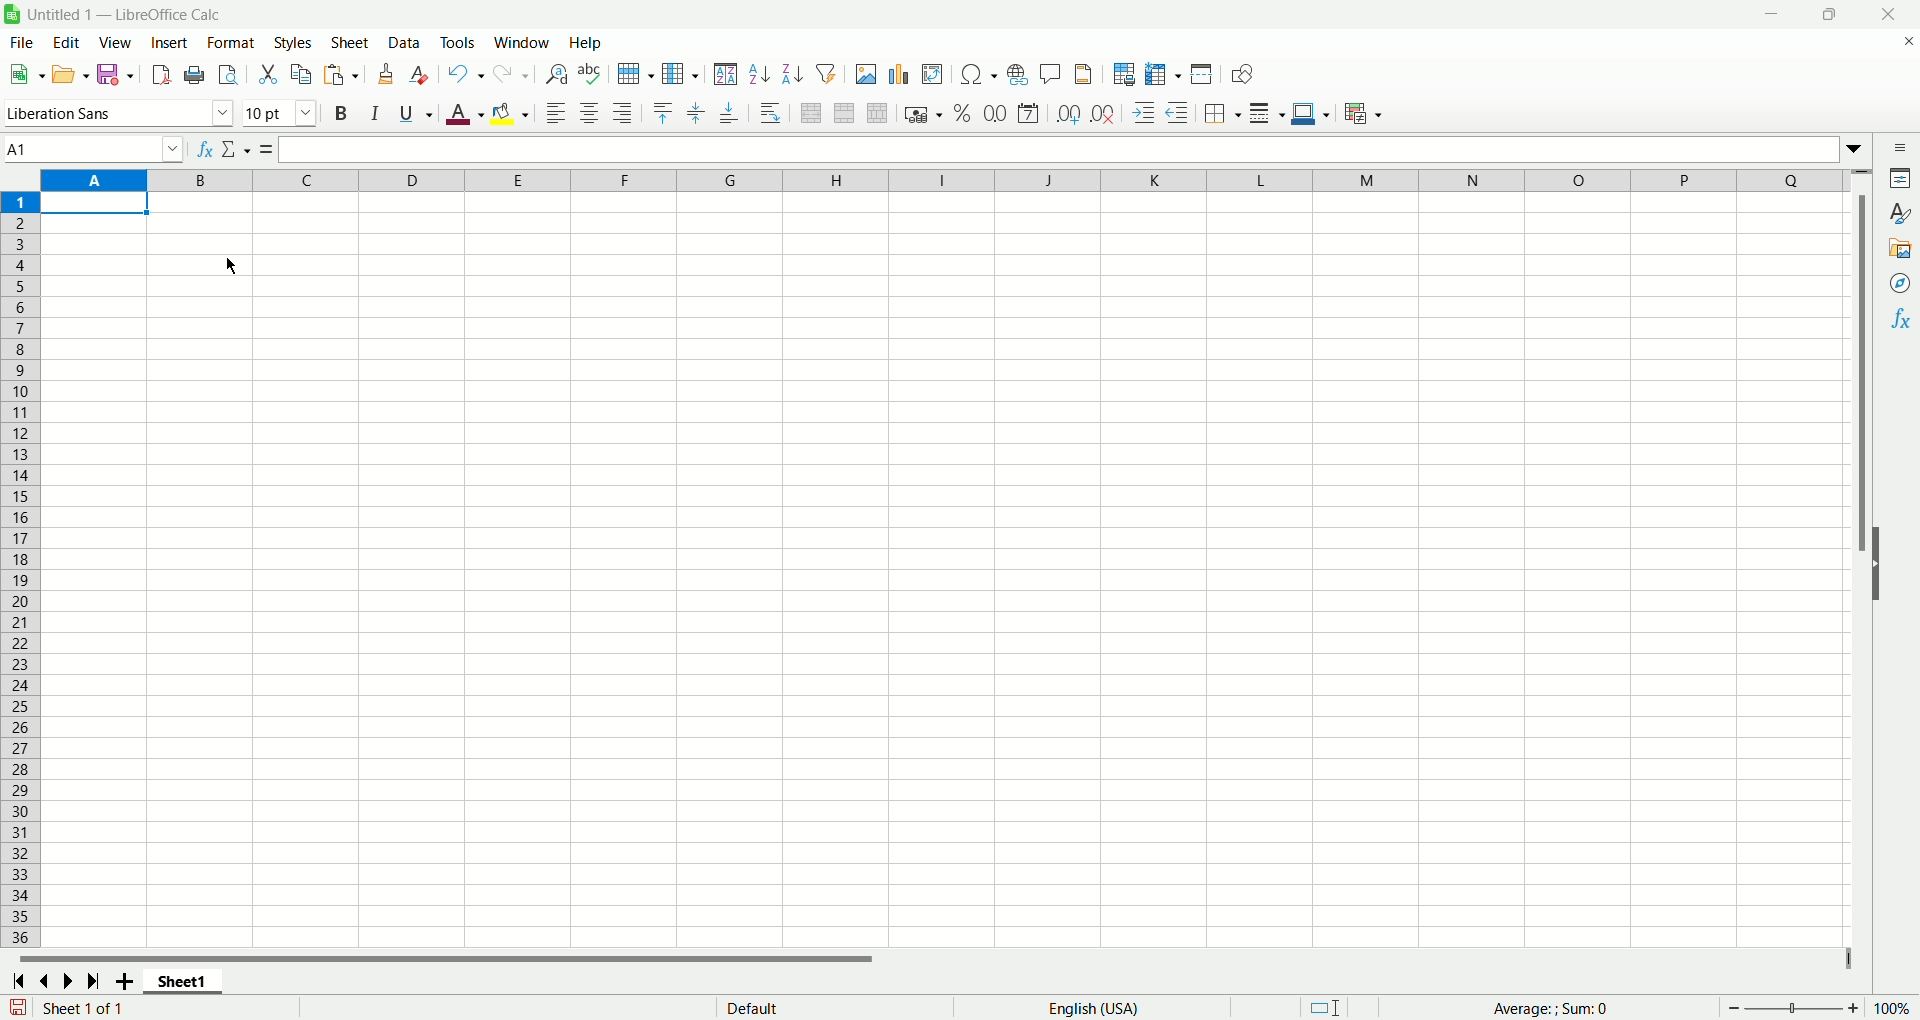 Image resolution: width=1920 pixels, height=1020 pixels. Describe the element at coordinates (267, 72) in the screenshot. I see `cut` at that location.